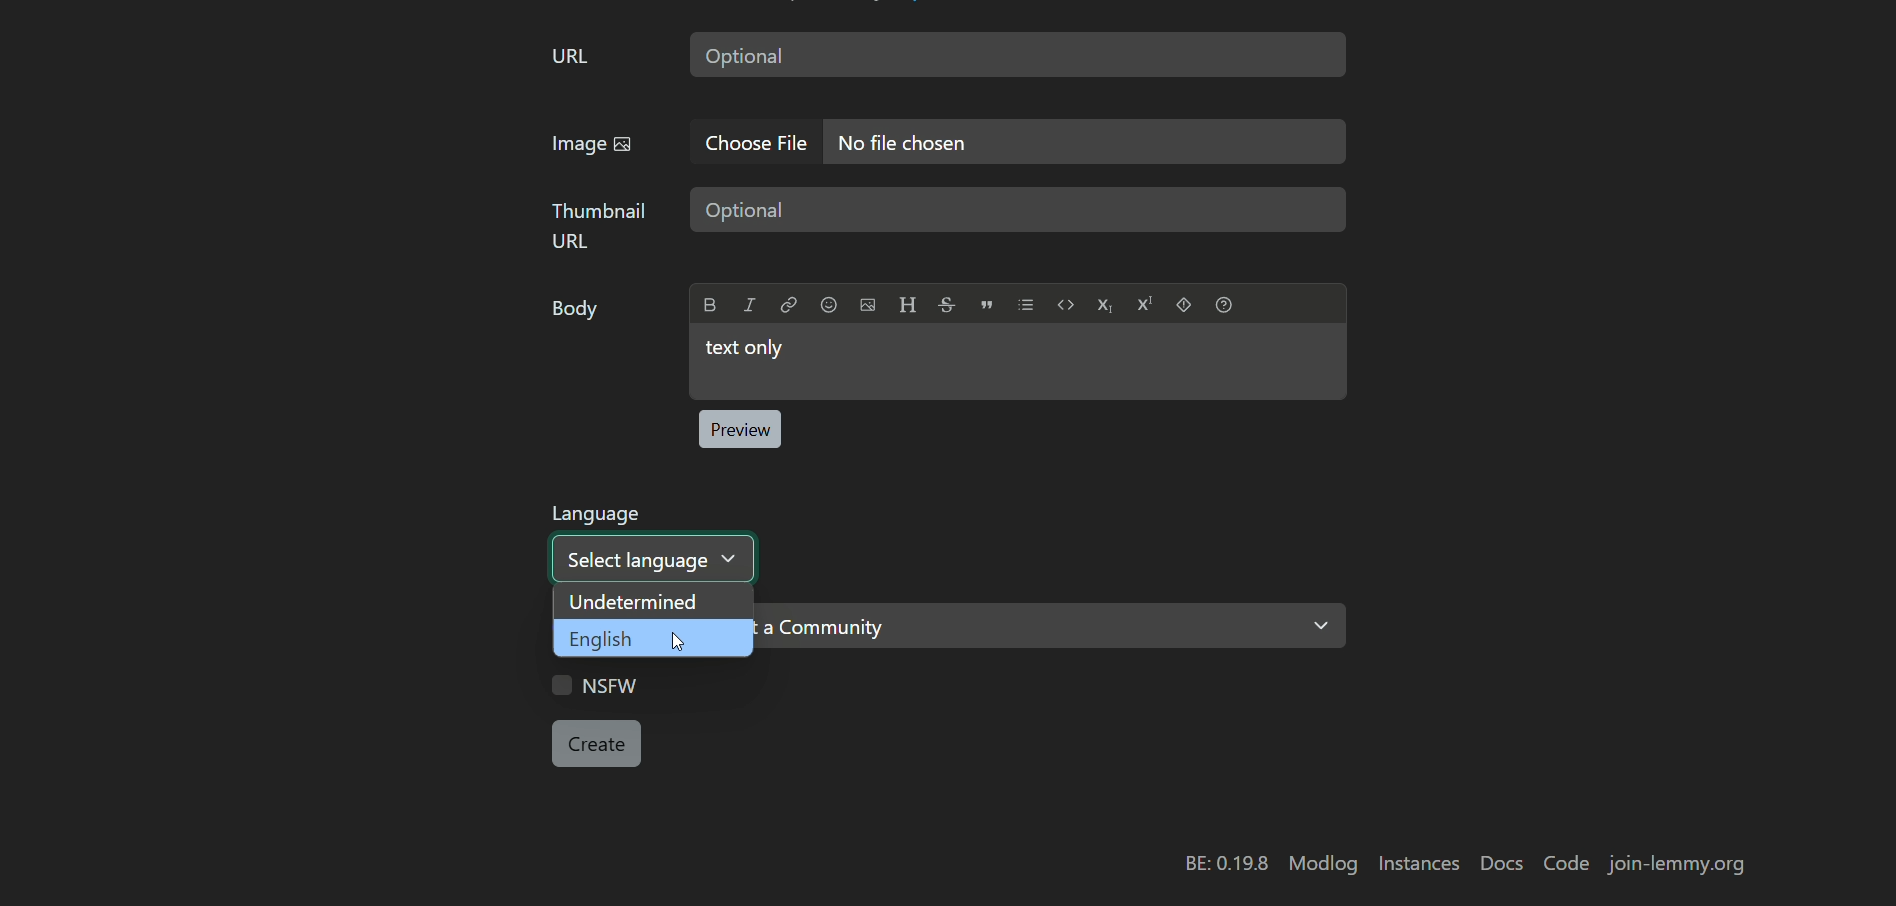 The width and height of the screenshot is (1896, 906). I want to click on Subscript, so click(1104, 305).